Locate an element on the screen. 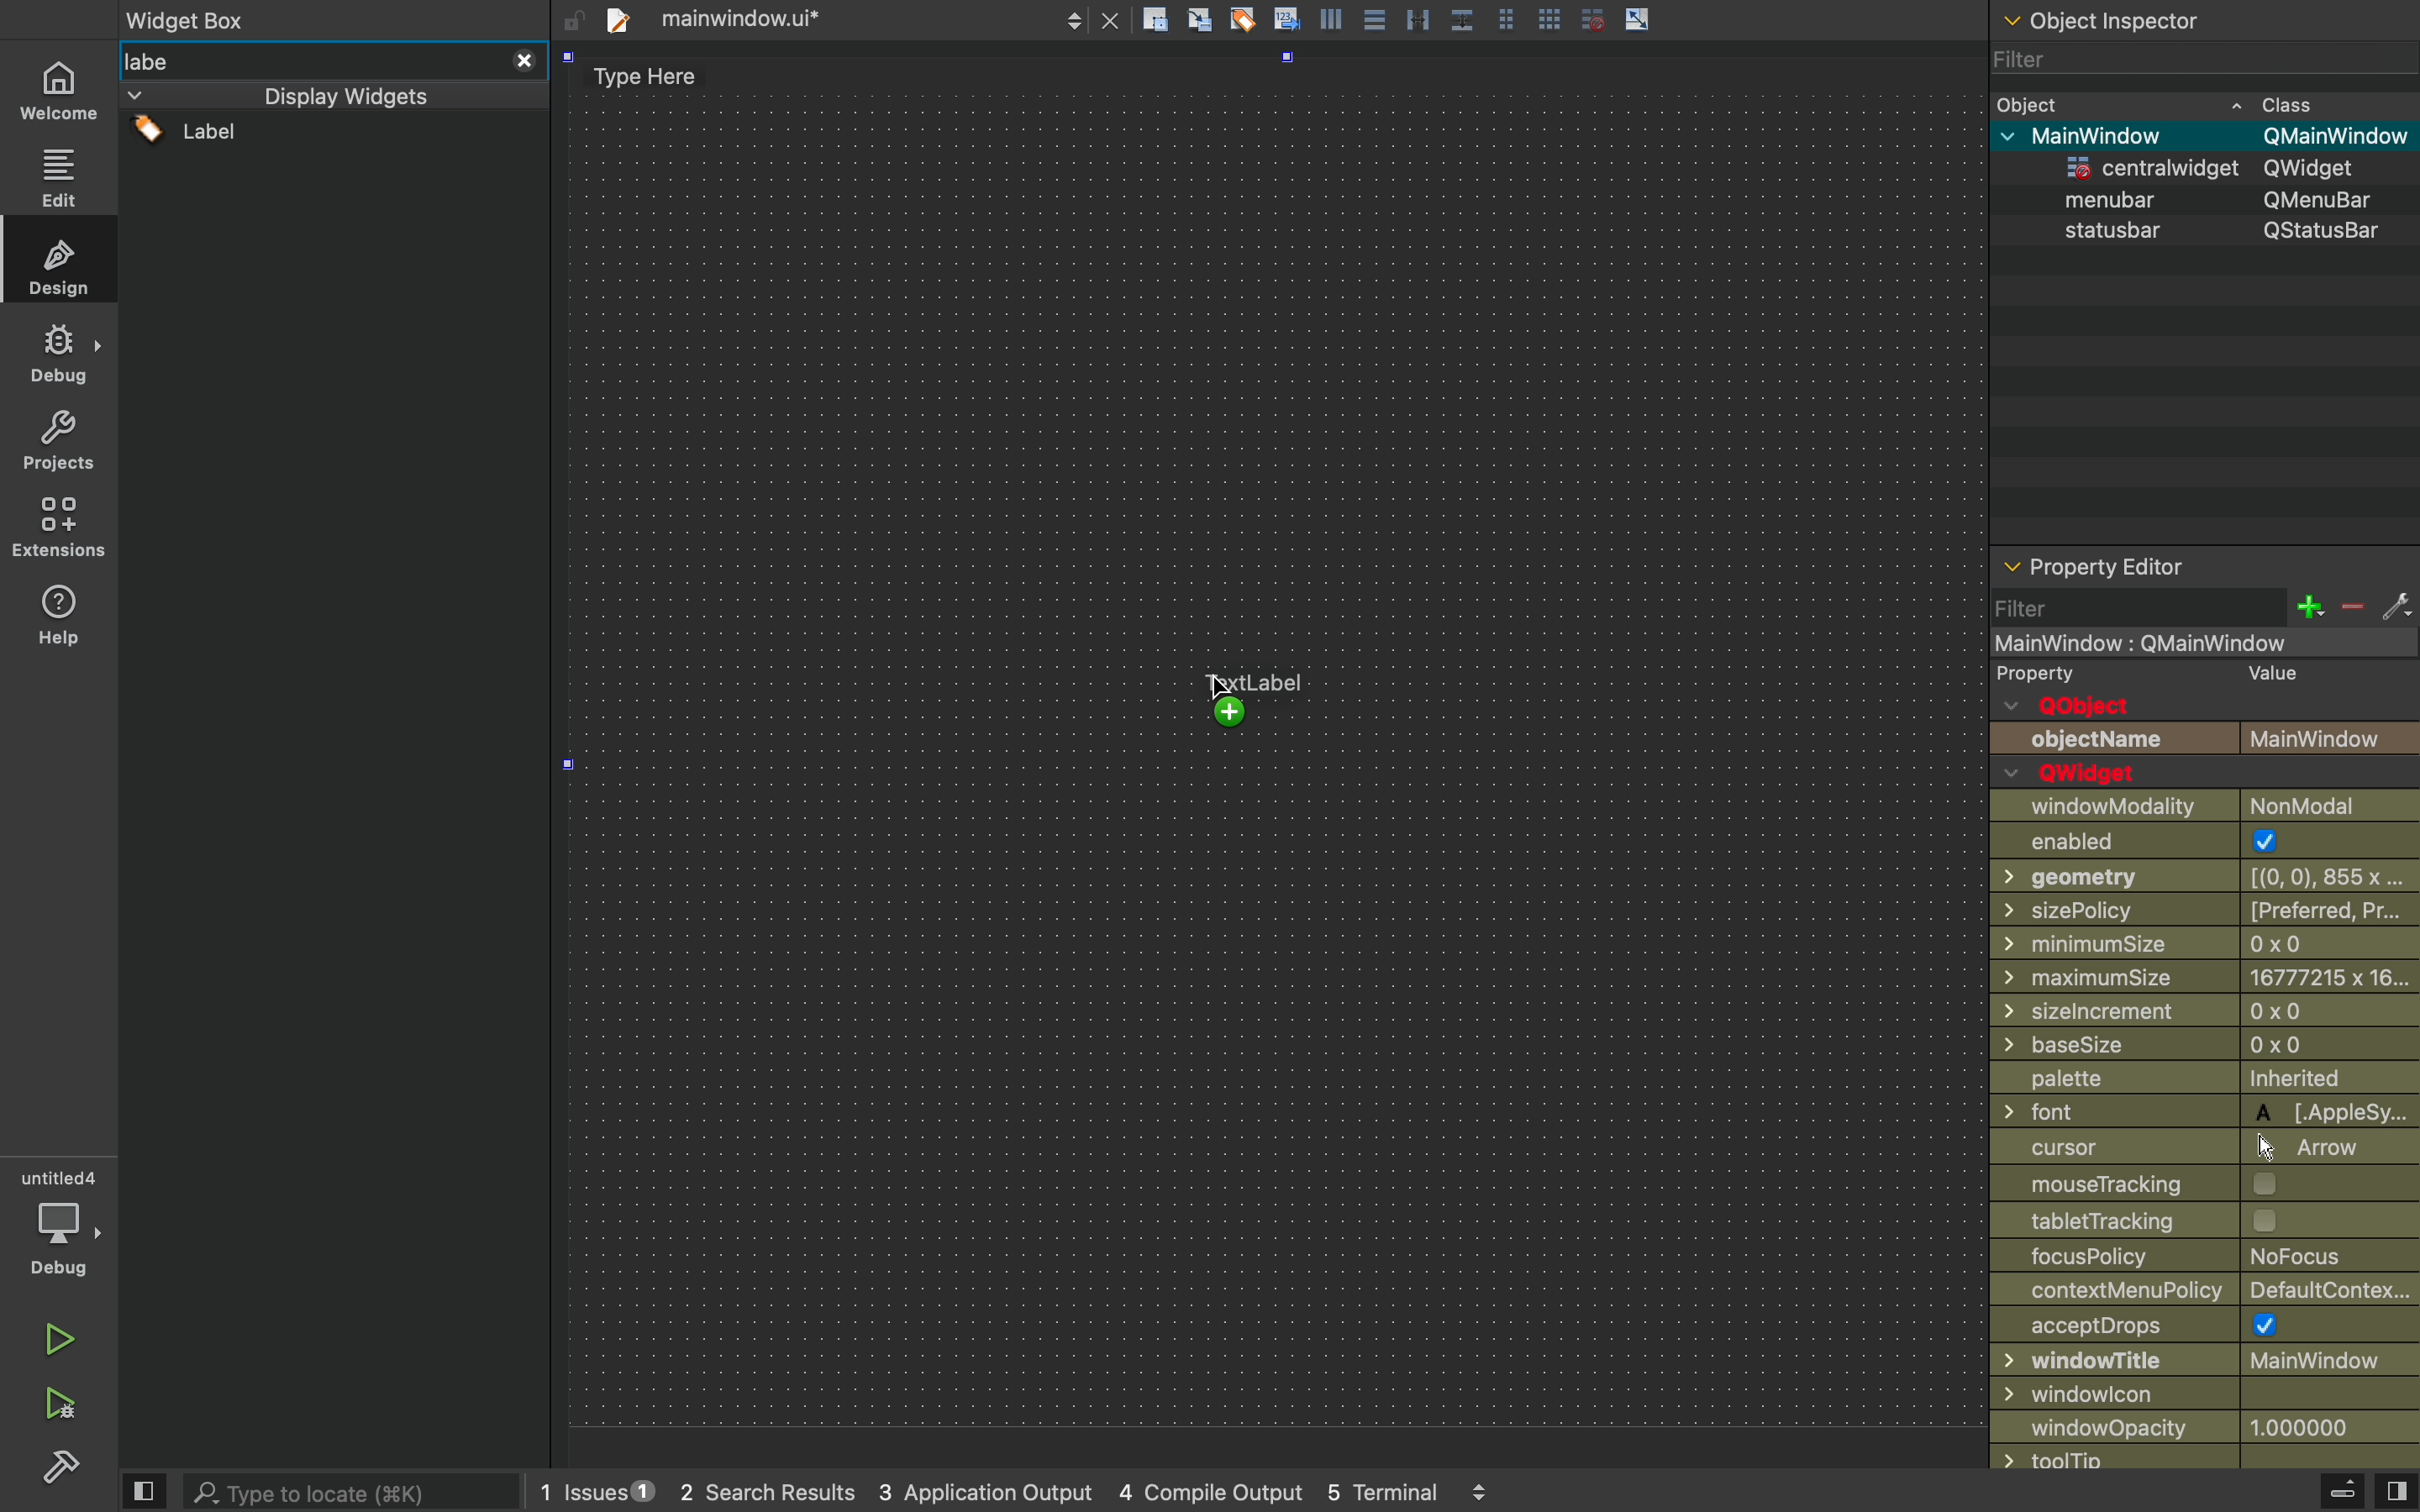 This screenshot has height=1512, width=2420. filter is located at coordinates (2205, 608).